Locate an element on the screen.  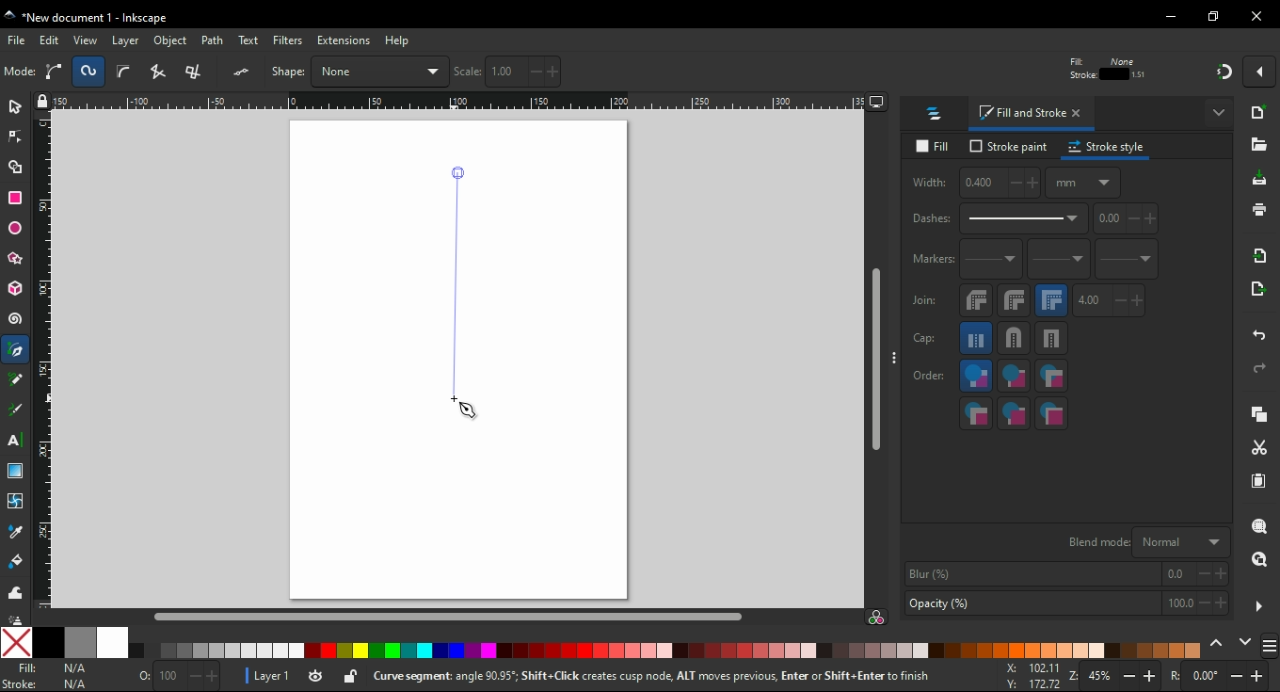
markers,fill,stroke is located at coordinates (976, 413).